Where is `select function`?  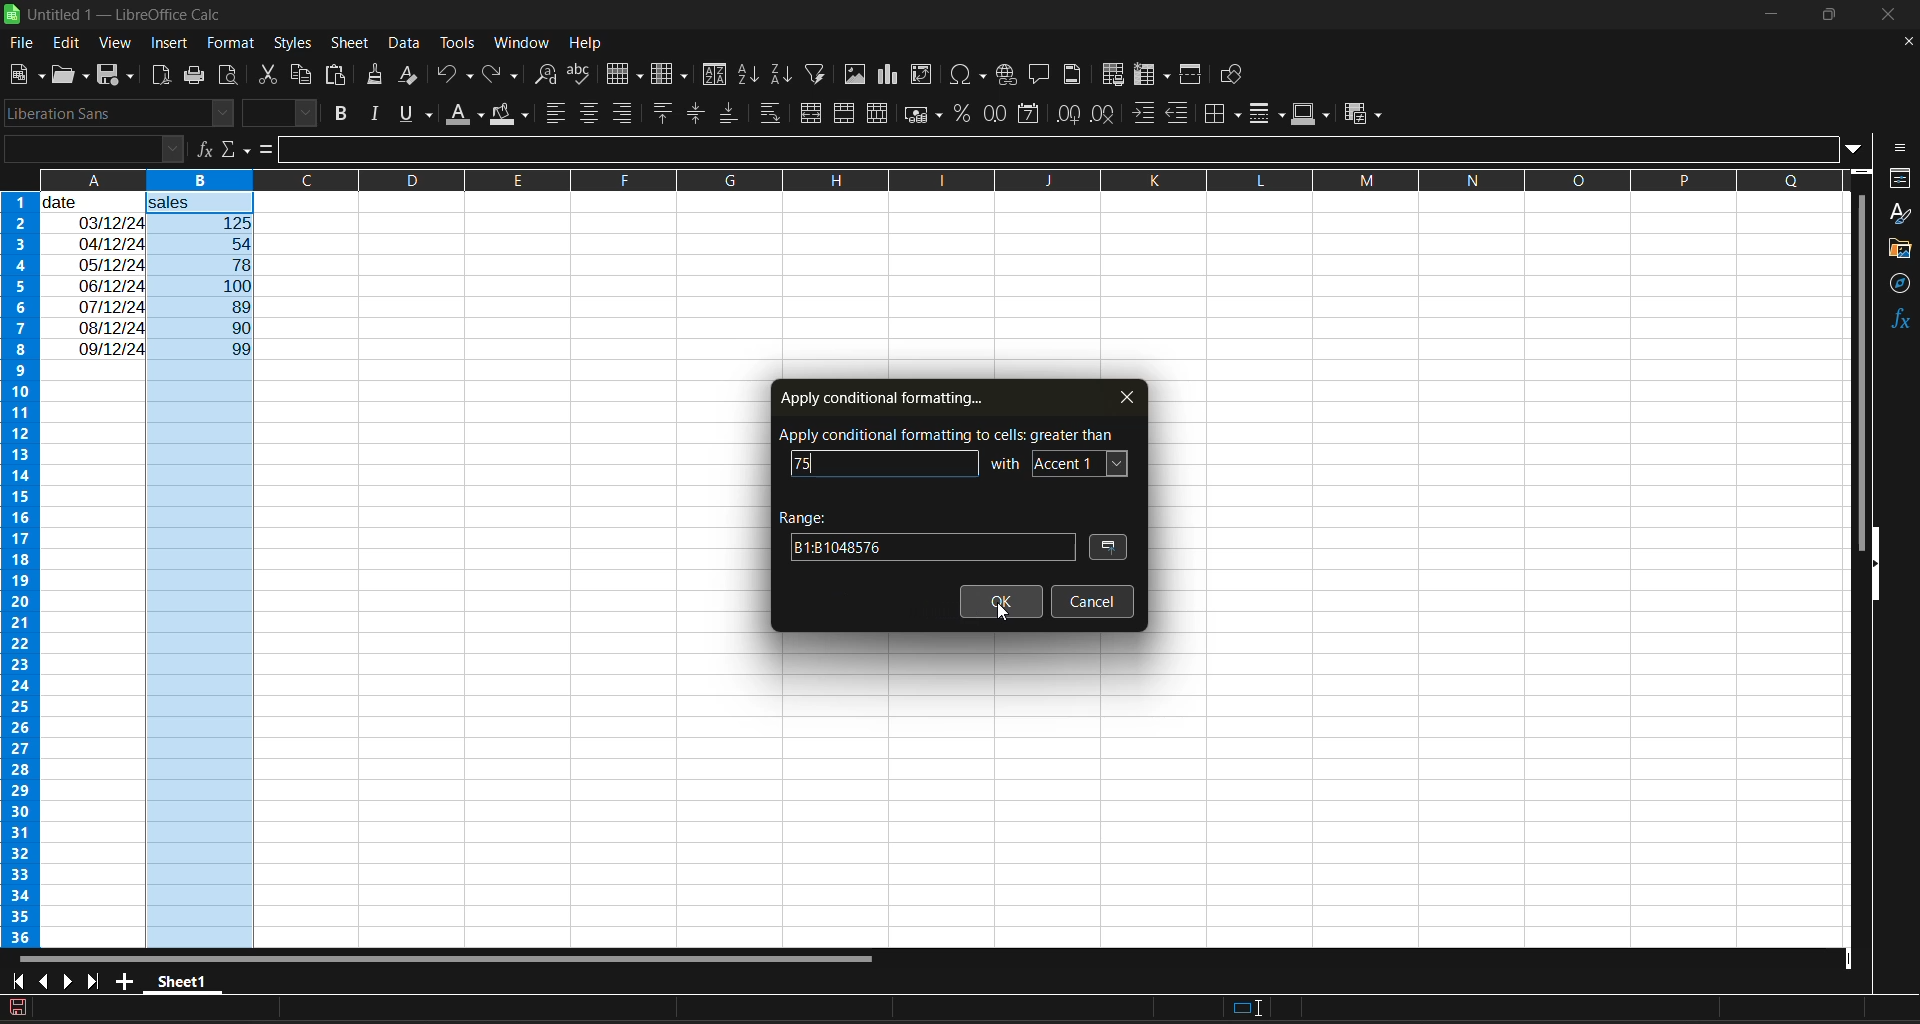
select function is located at coordinates (237, 149).